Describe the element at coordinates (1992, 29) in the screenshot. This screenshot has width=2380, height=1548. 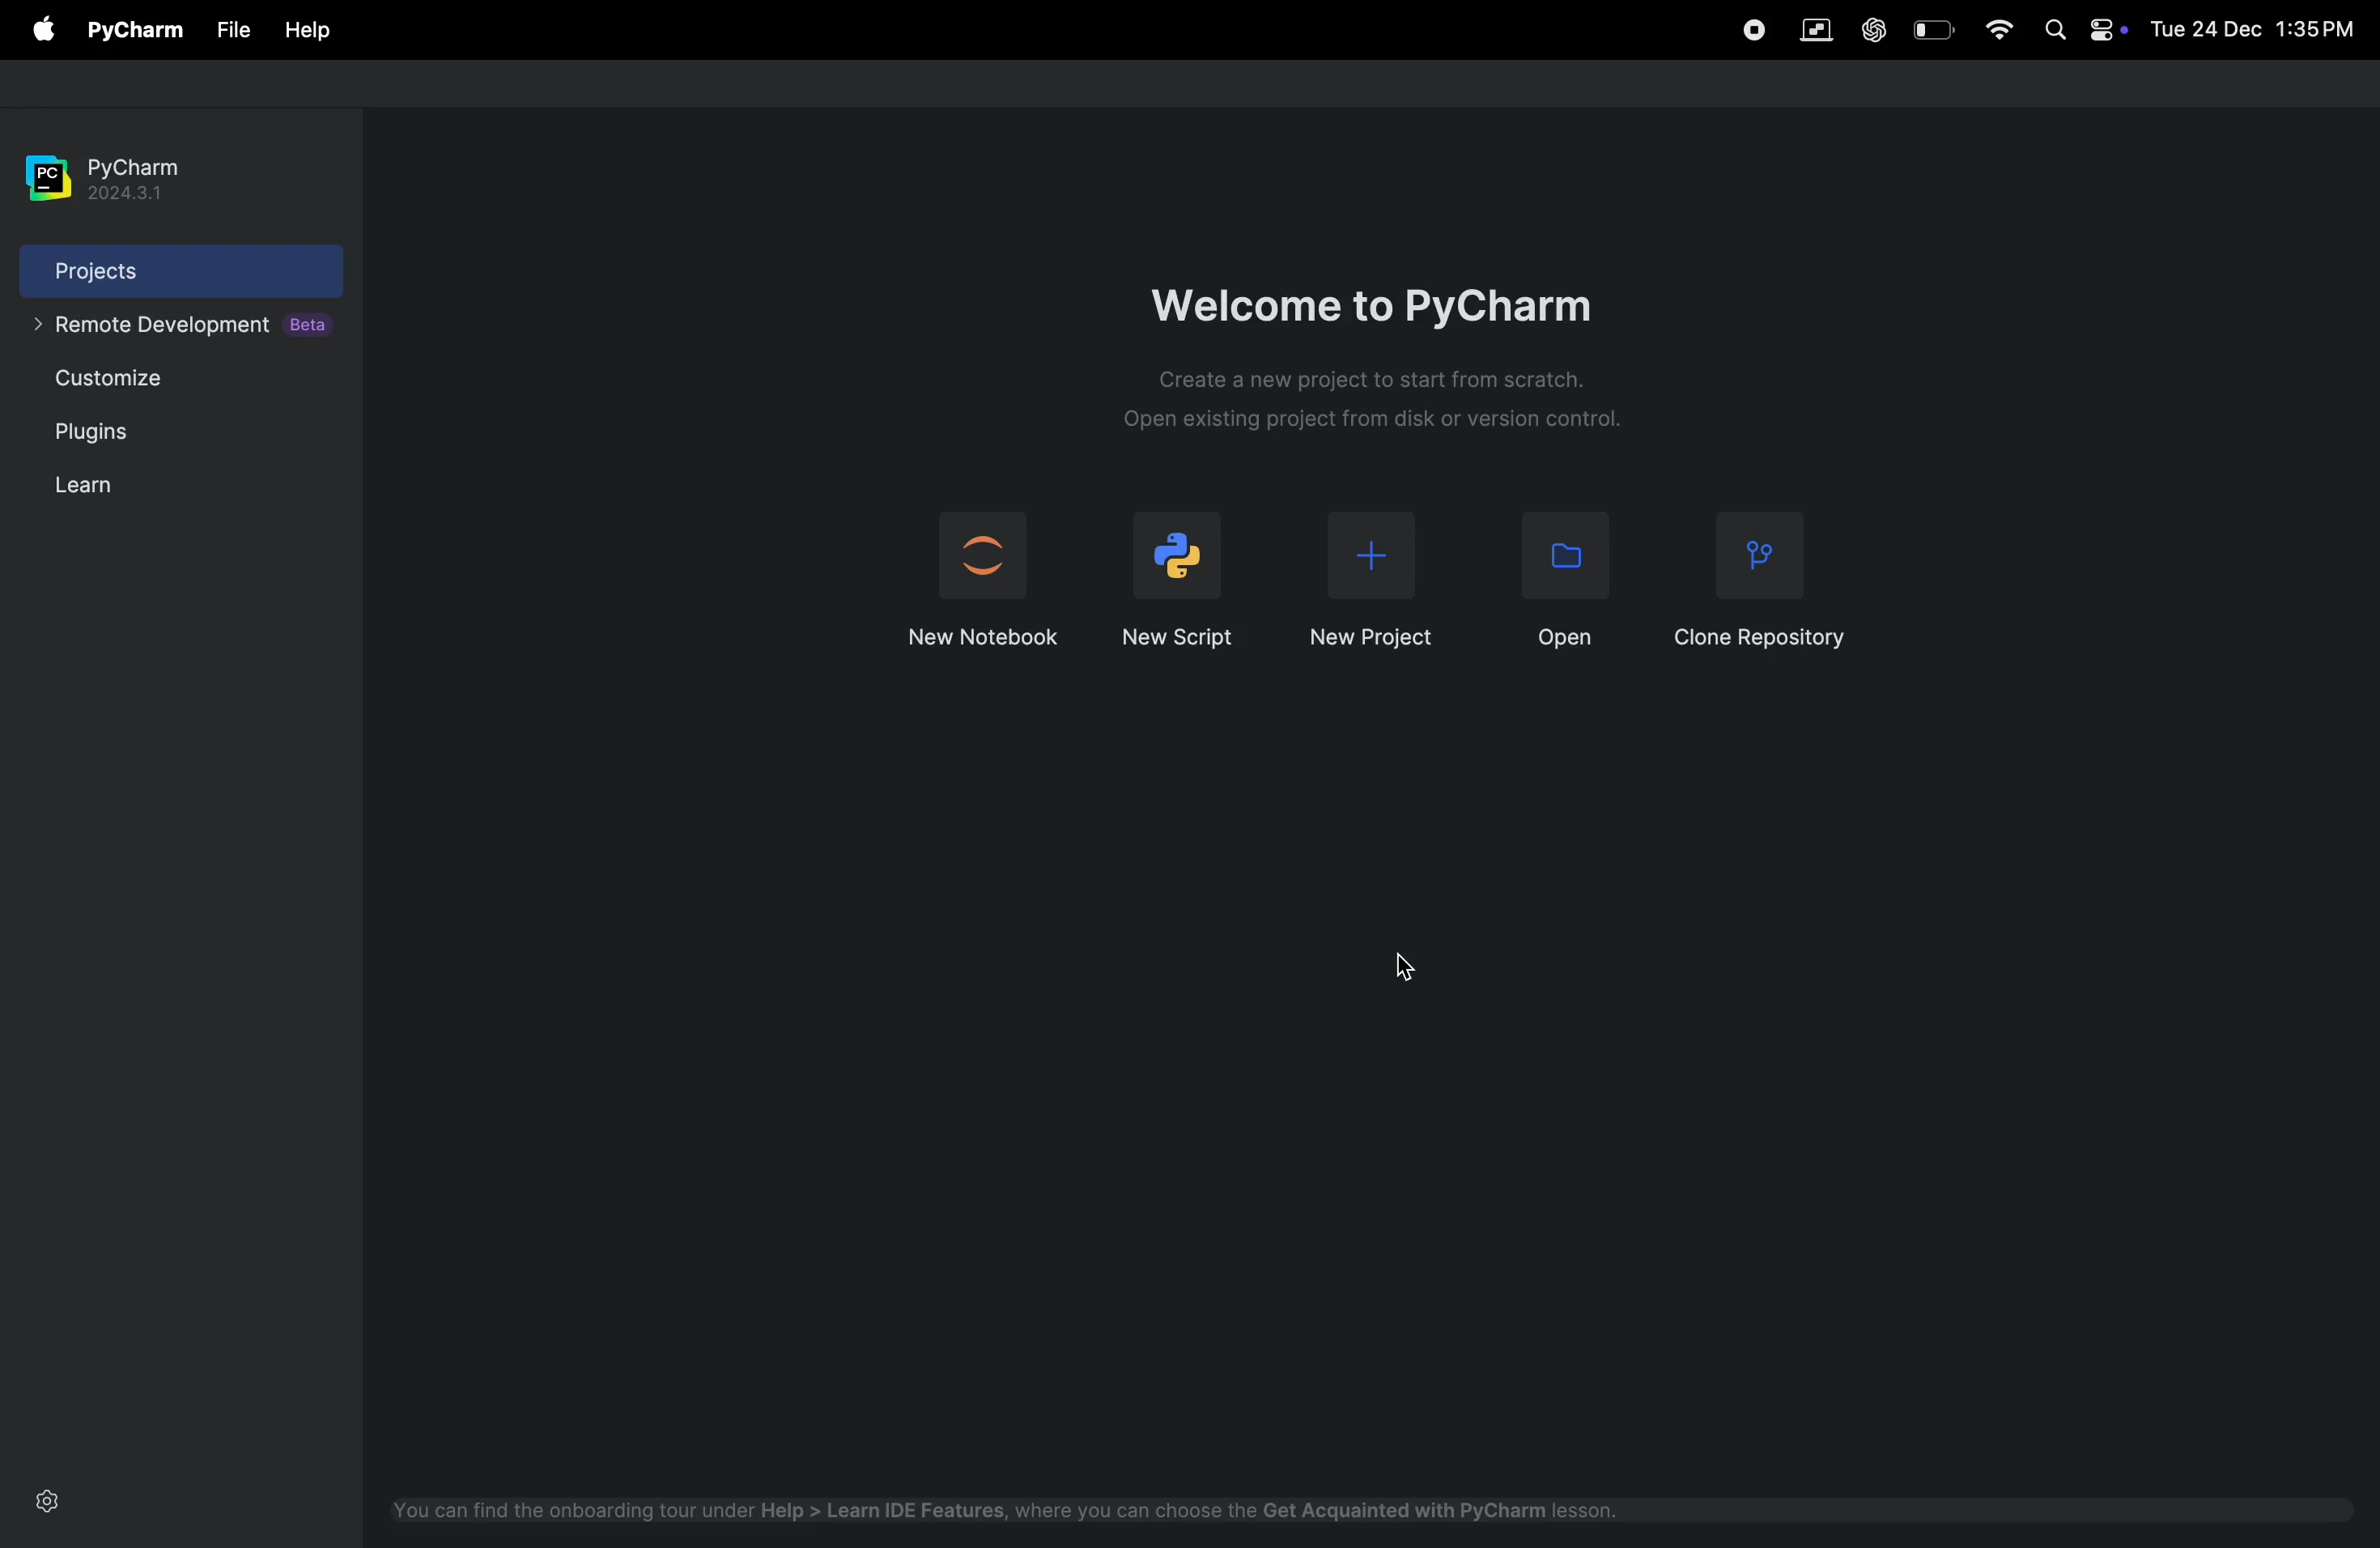
I see `wifi` at that location.